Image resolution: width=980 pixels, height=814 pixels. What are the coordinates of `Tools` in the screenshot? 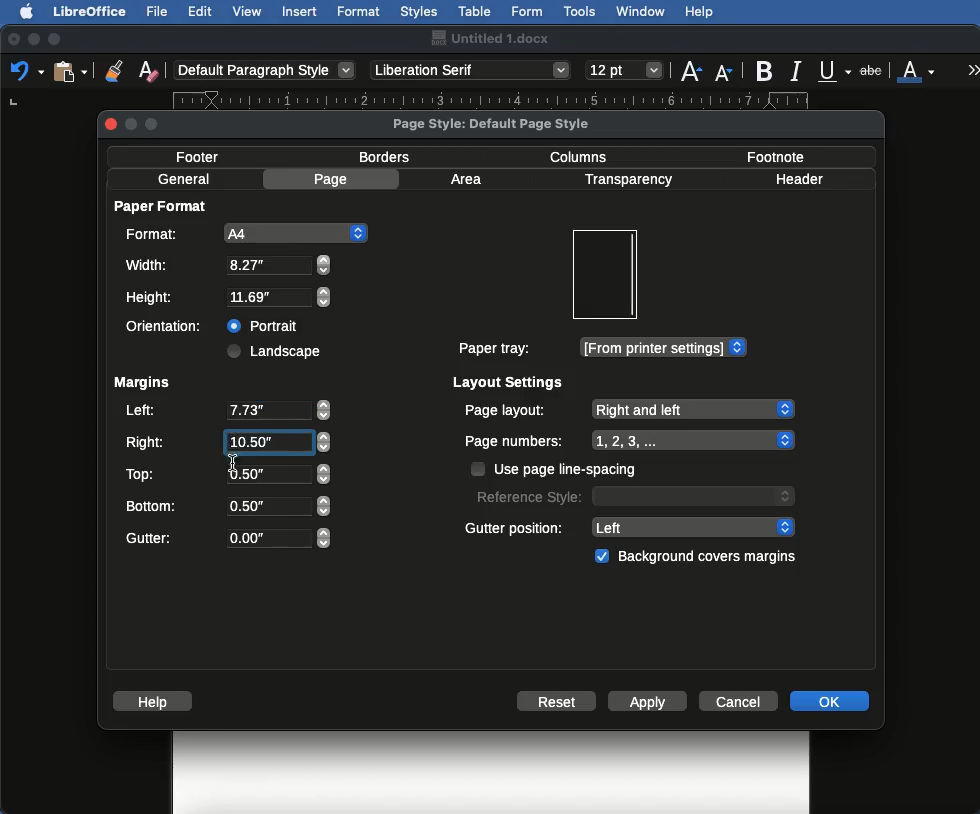 It's located at (581, 12).